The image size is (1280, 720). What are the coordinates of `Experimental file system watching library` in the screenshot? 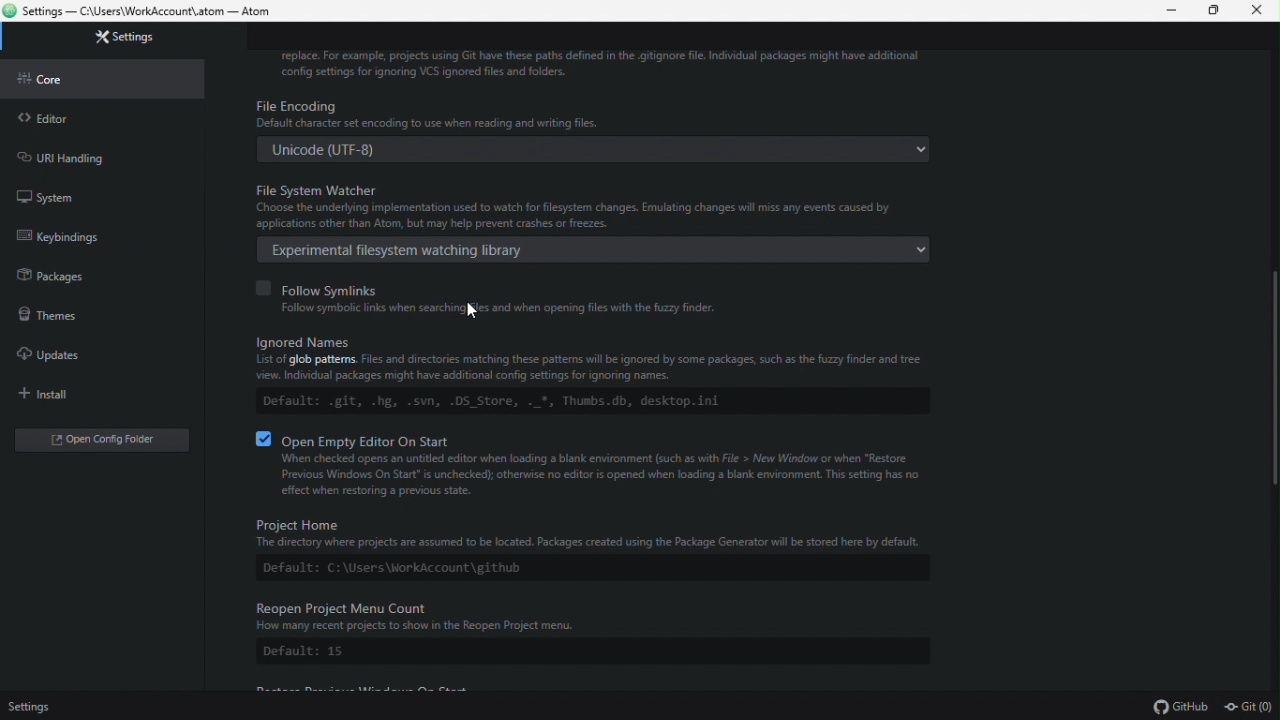 It's located at (590, 248).